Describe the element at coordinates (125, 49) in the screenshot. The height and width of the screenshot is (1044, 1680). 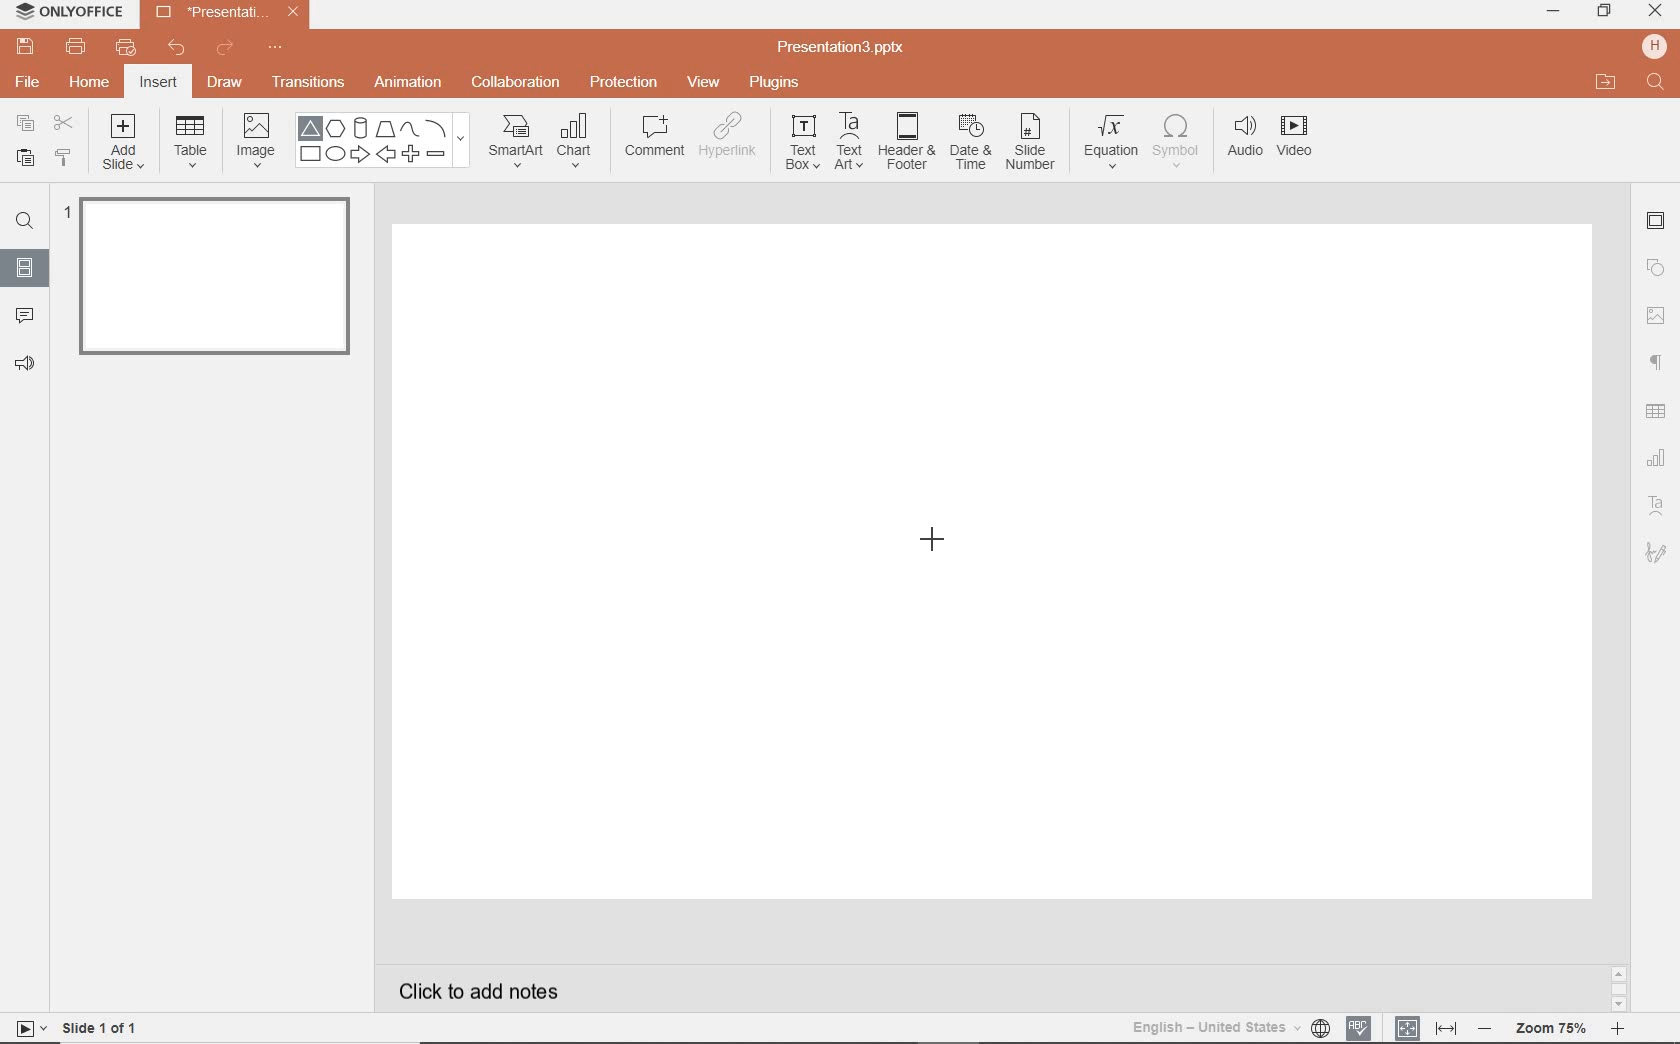
I see `QUICK PRINT` at that location.